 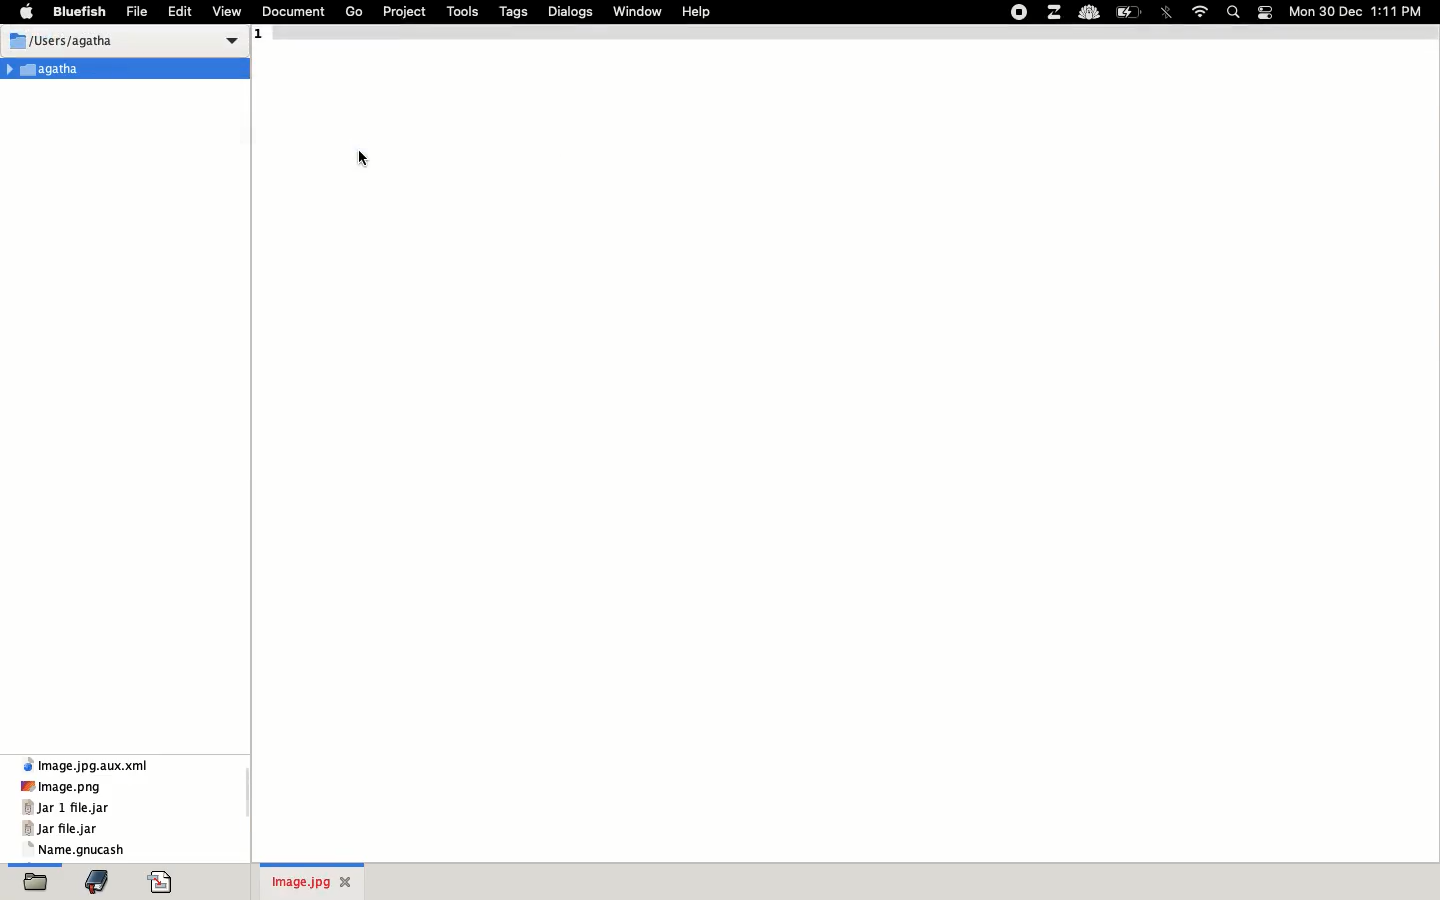 I want to click on bookmark, so click(x=102, y=883).